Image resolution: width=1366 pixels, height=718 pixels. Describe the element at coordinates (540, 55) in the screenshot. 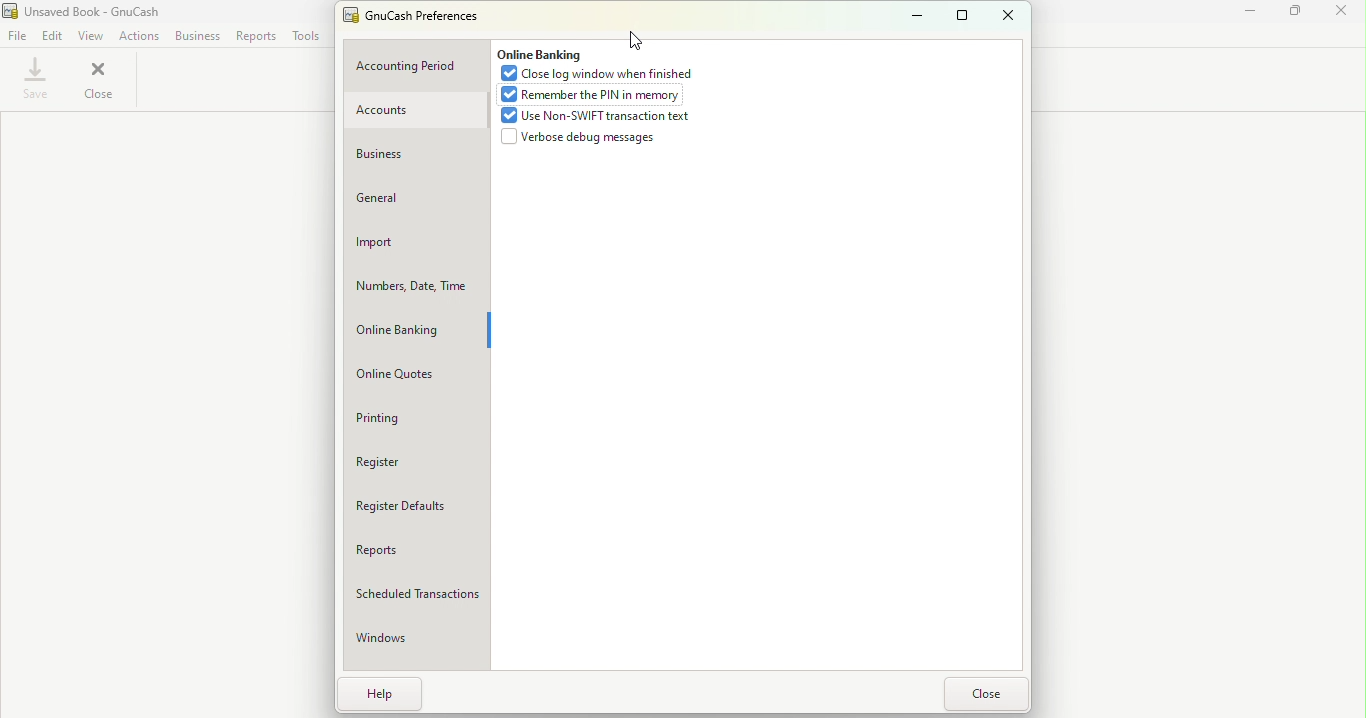

I see `Online banking` at that location.